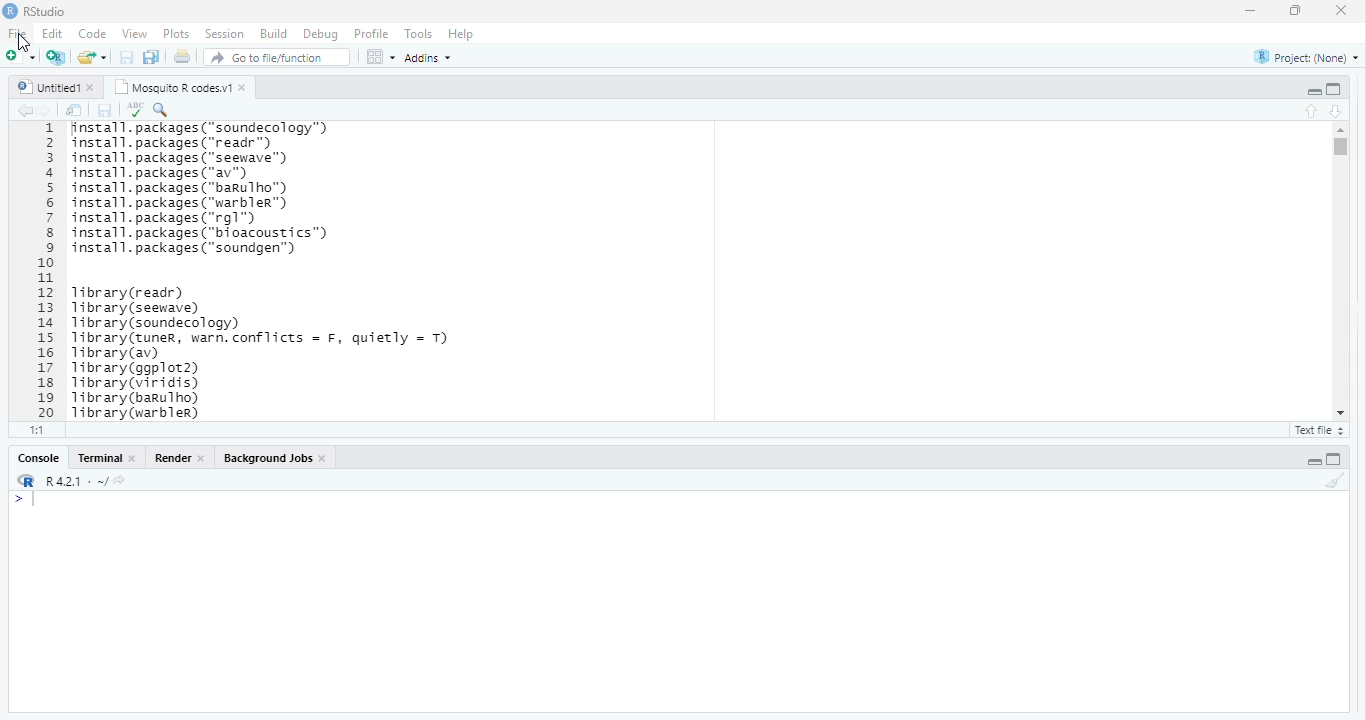 The image size is (1366, 720). What do you see at coordinates (1337, 112) in the screenshot?
I see `down` at bounding box center [1337, 112].